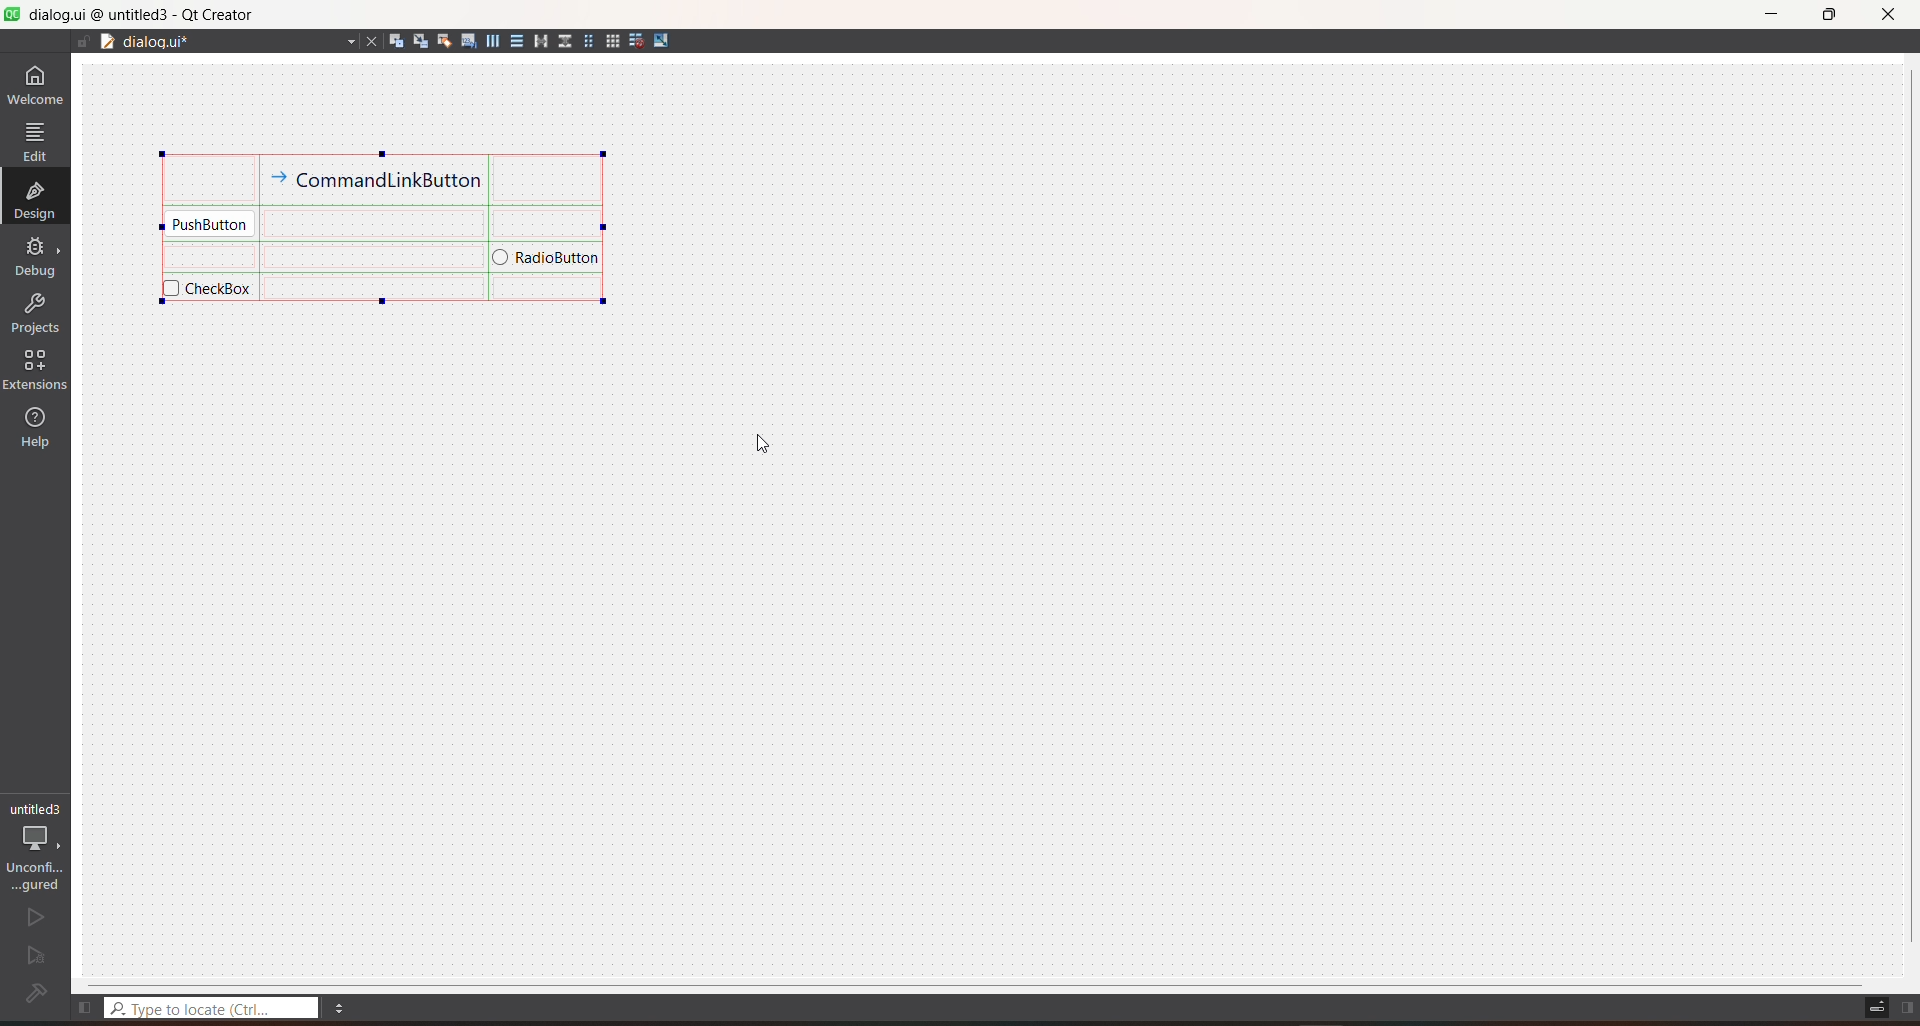 This screenshot has width=1920, height=1026. I want to click on maximize, so click(1830, 19).